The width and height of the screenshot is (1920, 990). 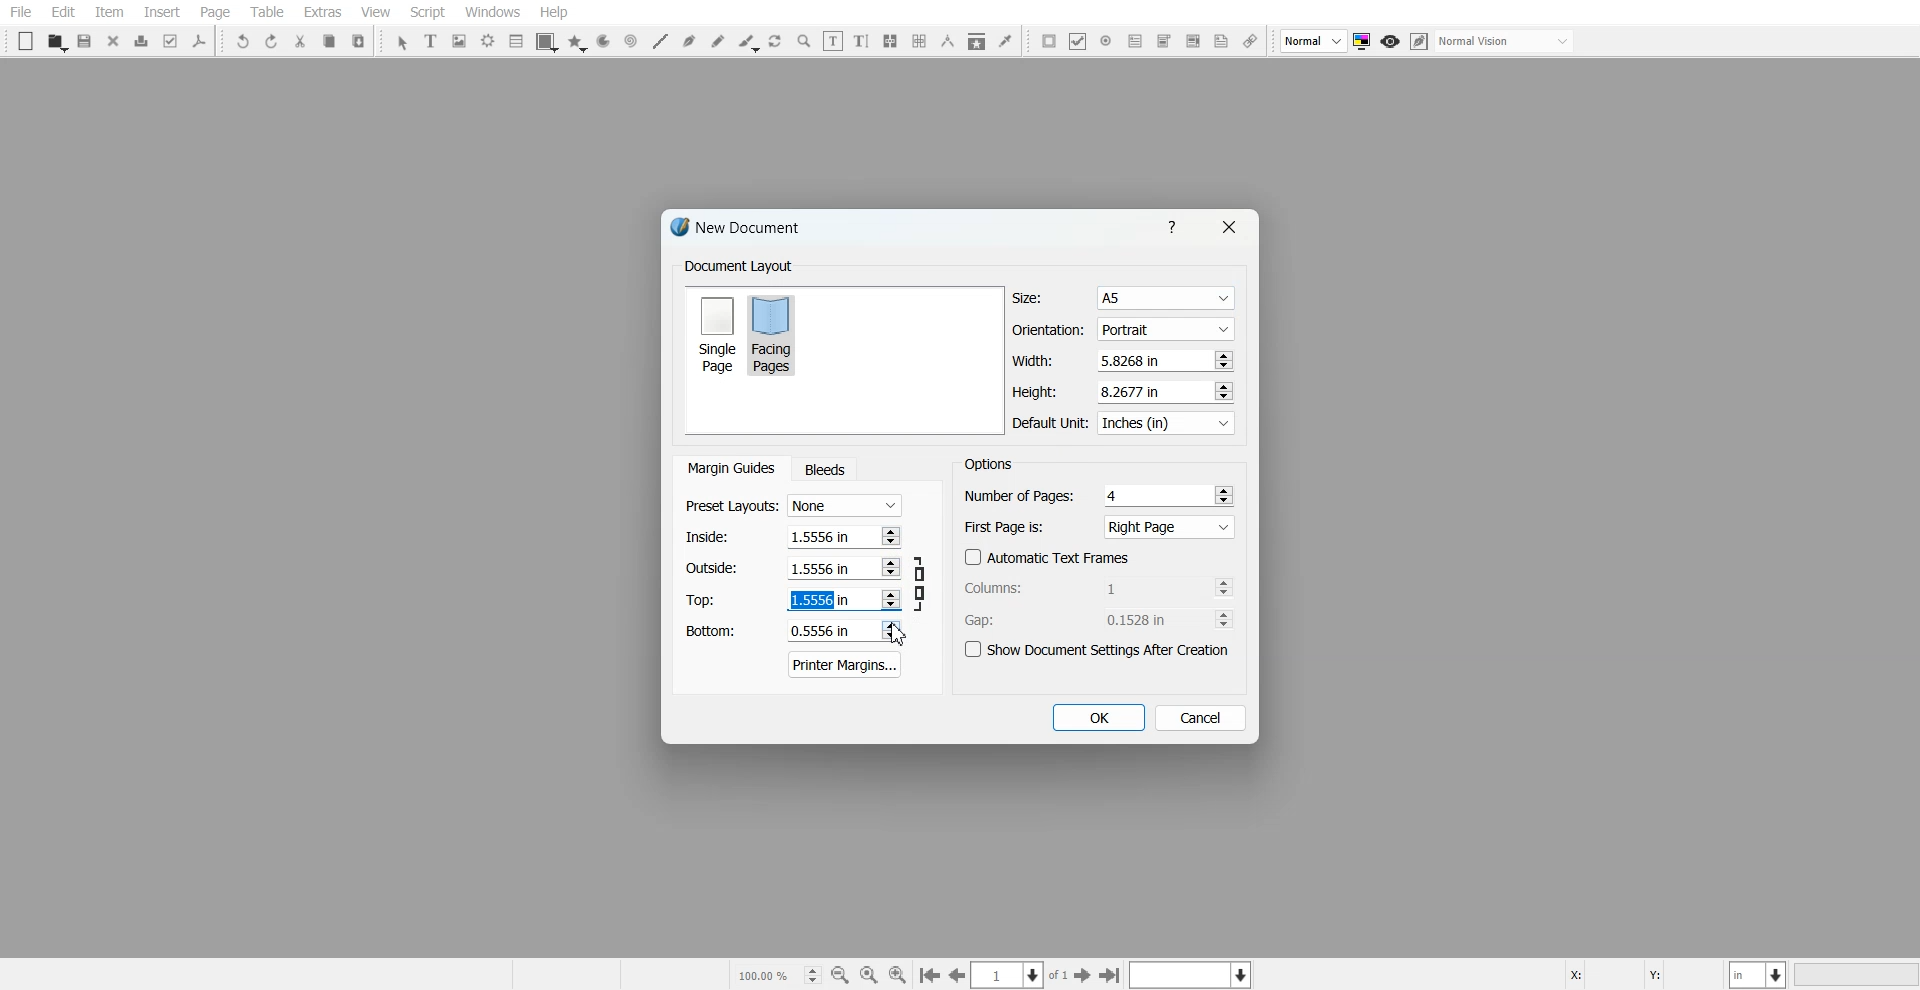 I want to click on 5.8268 in, so click(x=1134, y=360).